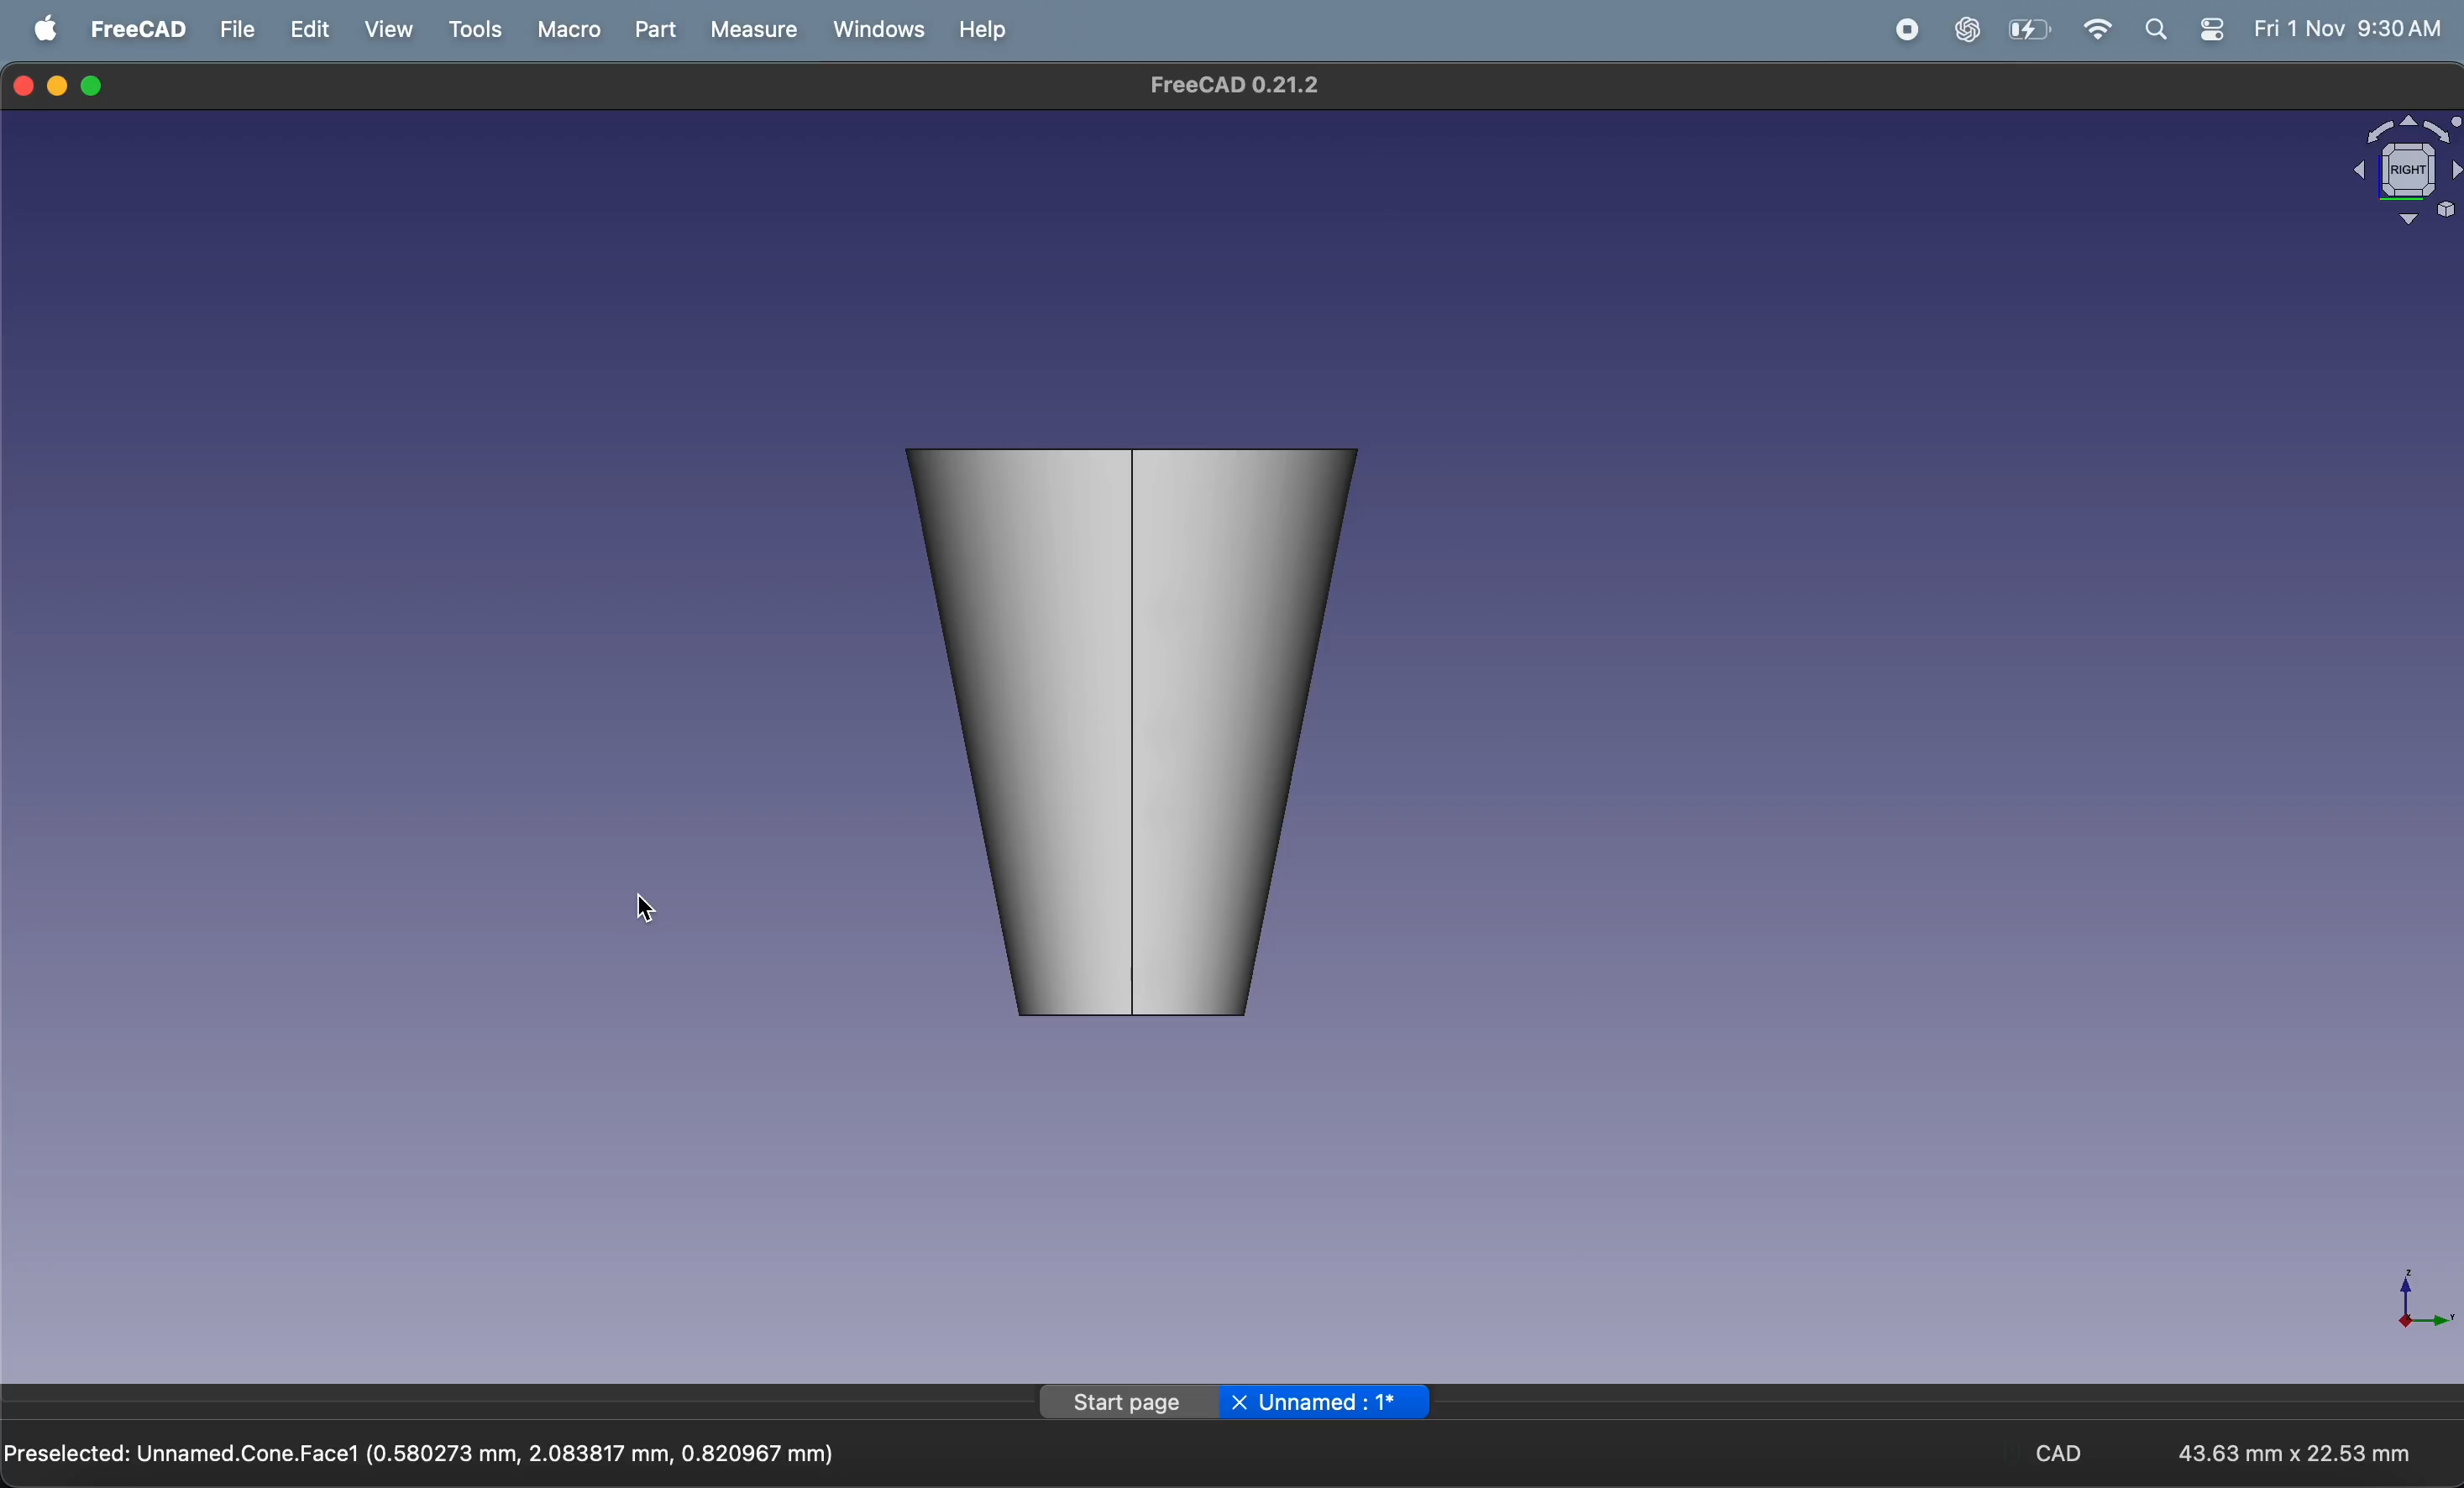 The width and height of the screenshot is (2464, 1488). I want to click on FreeCAD 0.21.2, so click(1229, 85).